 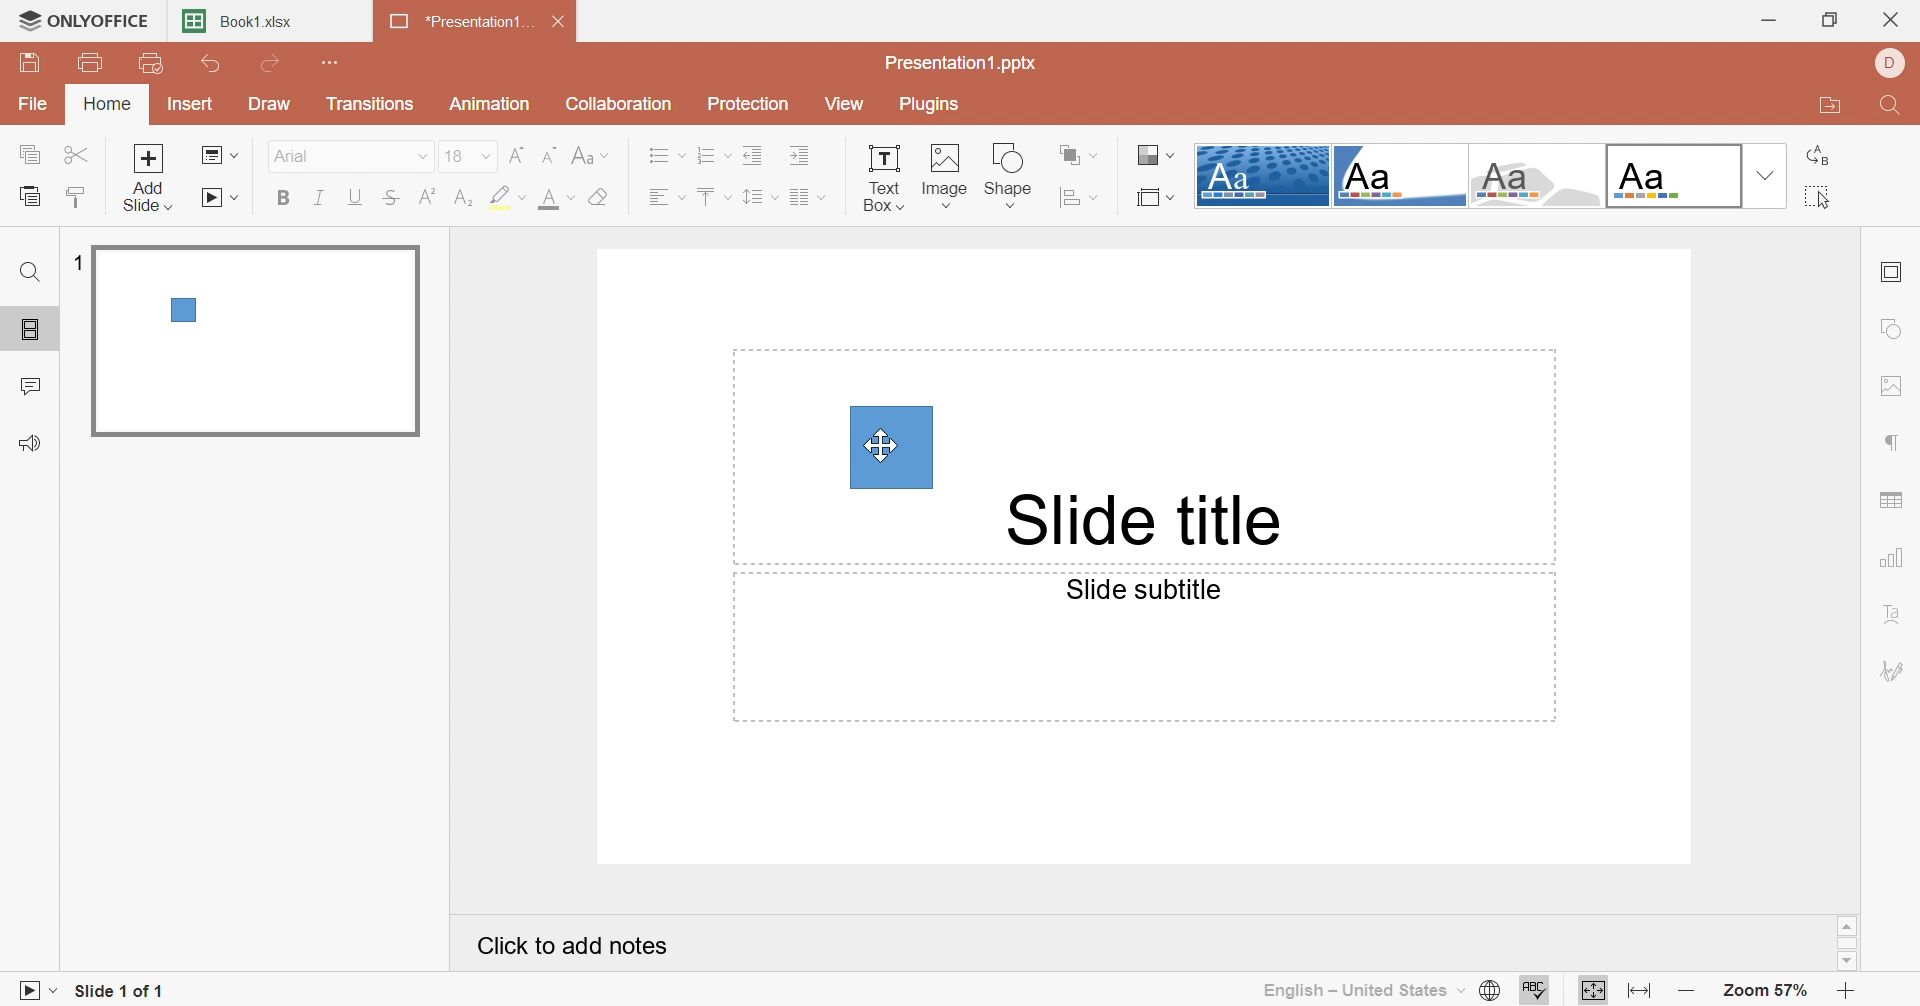 I want to click on Chart settings, so click(x=1891, y=557).